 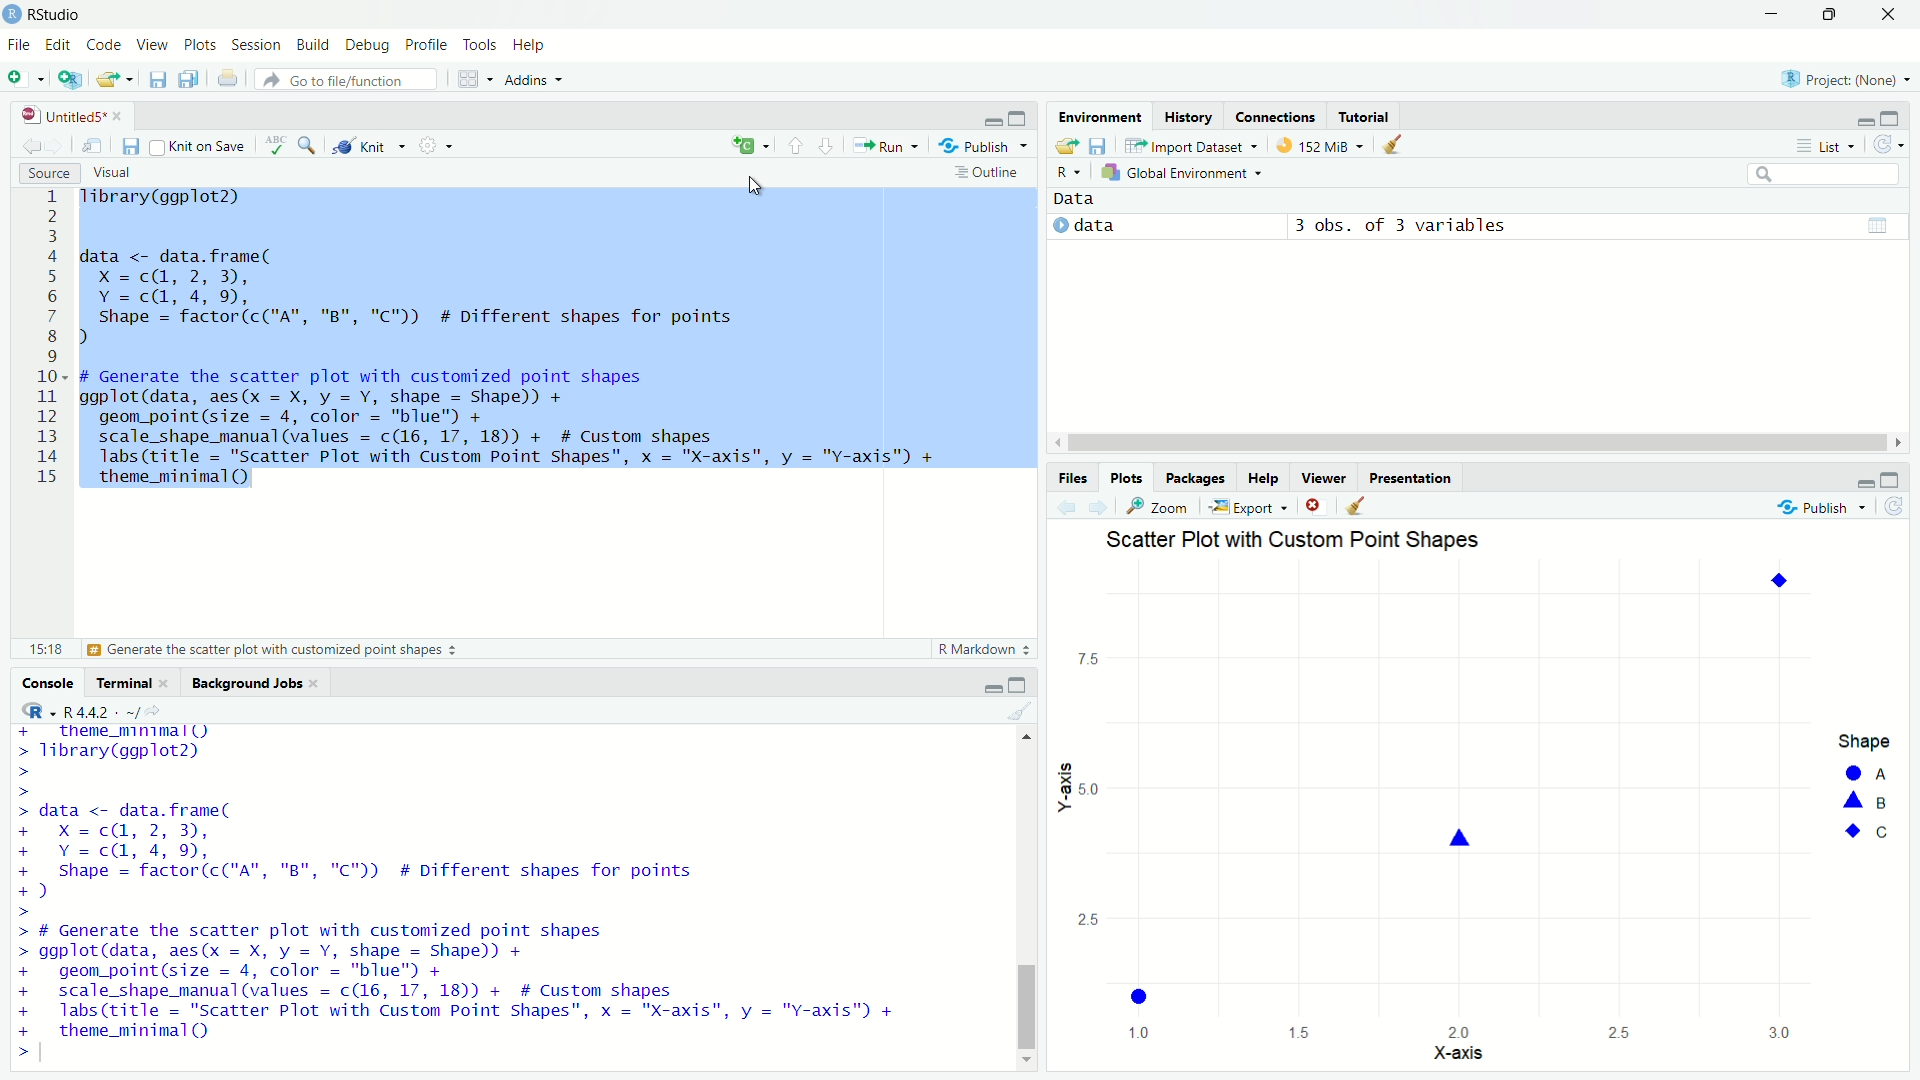 What do you see at coordinates (1478, 442) in the screenshot?
I see `horizontal scroll bar` at bounding box center [1478, 442].